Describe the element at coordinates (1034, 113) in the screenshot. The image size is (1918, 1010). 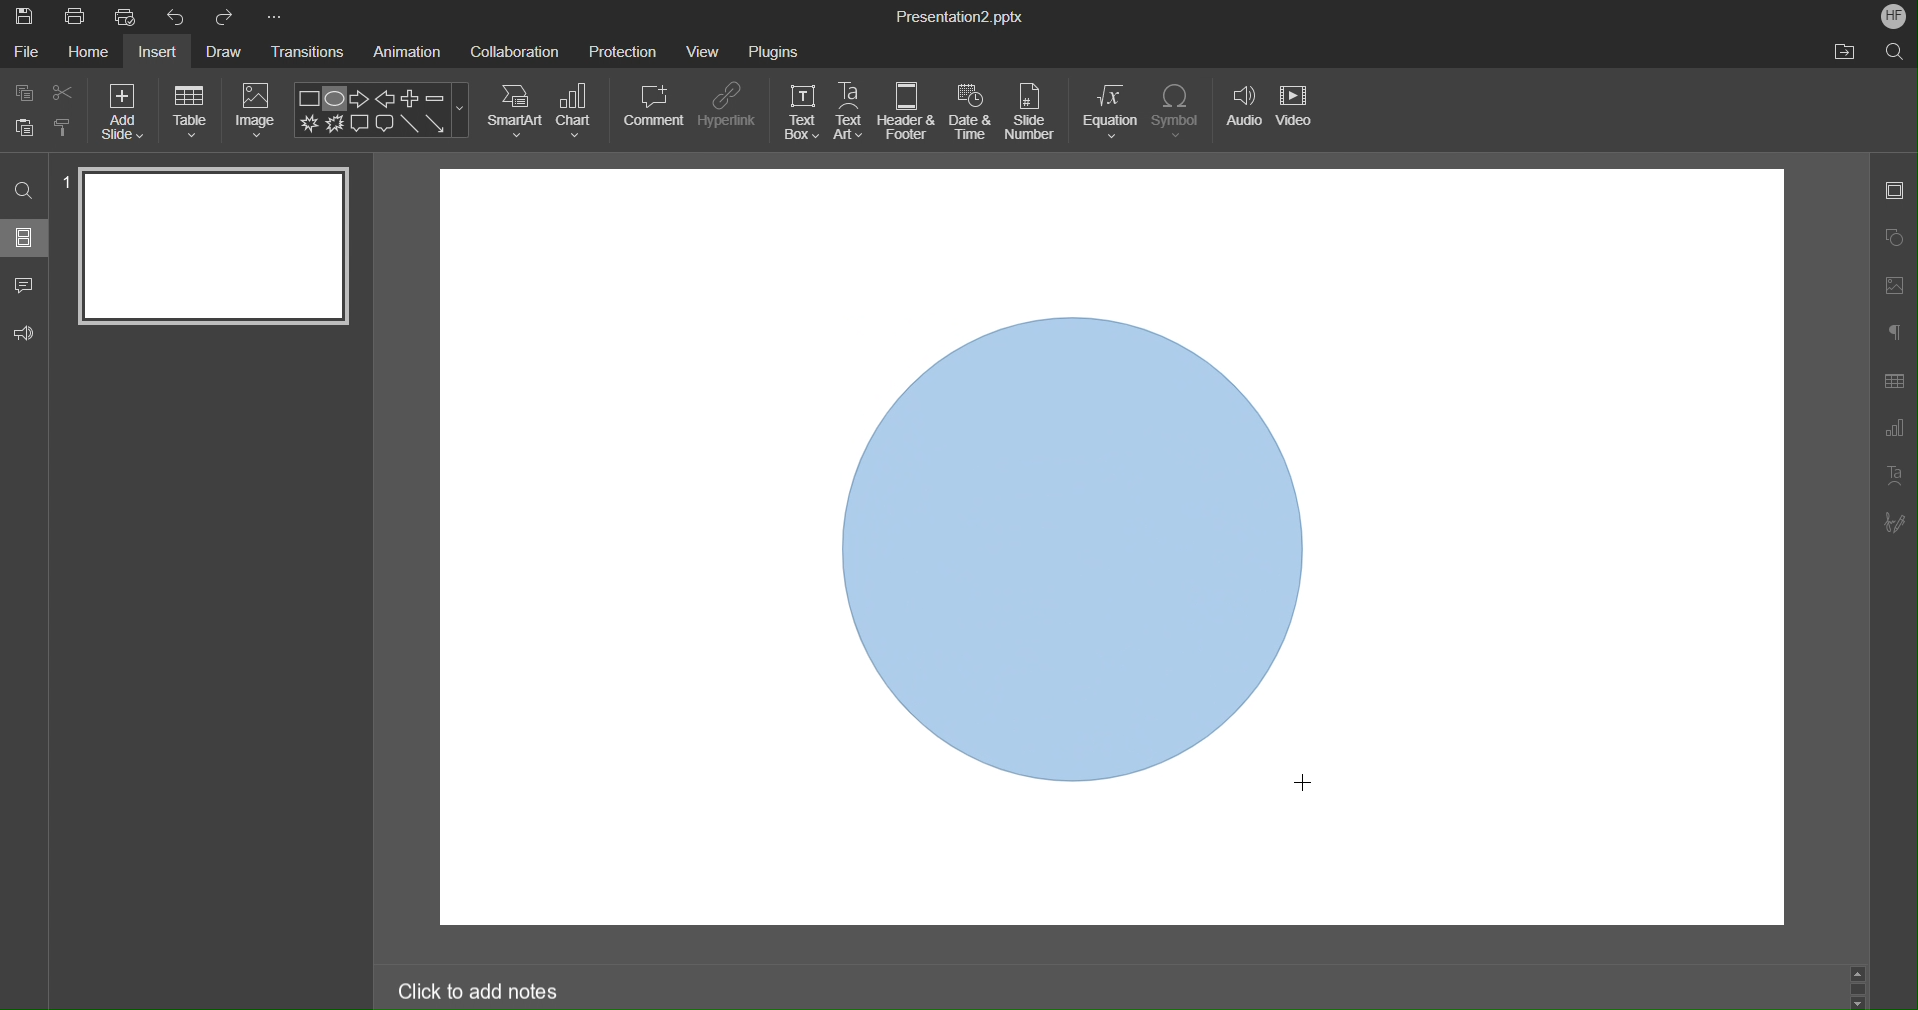
I see `Slide Number` at that location.